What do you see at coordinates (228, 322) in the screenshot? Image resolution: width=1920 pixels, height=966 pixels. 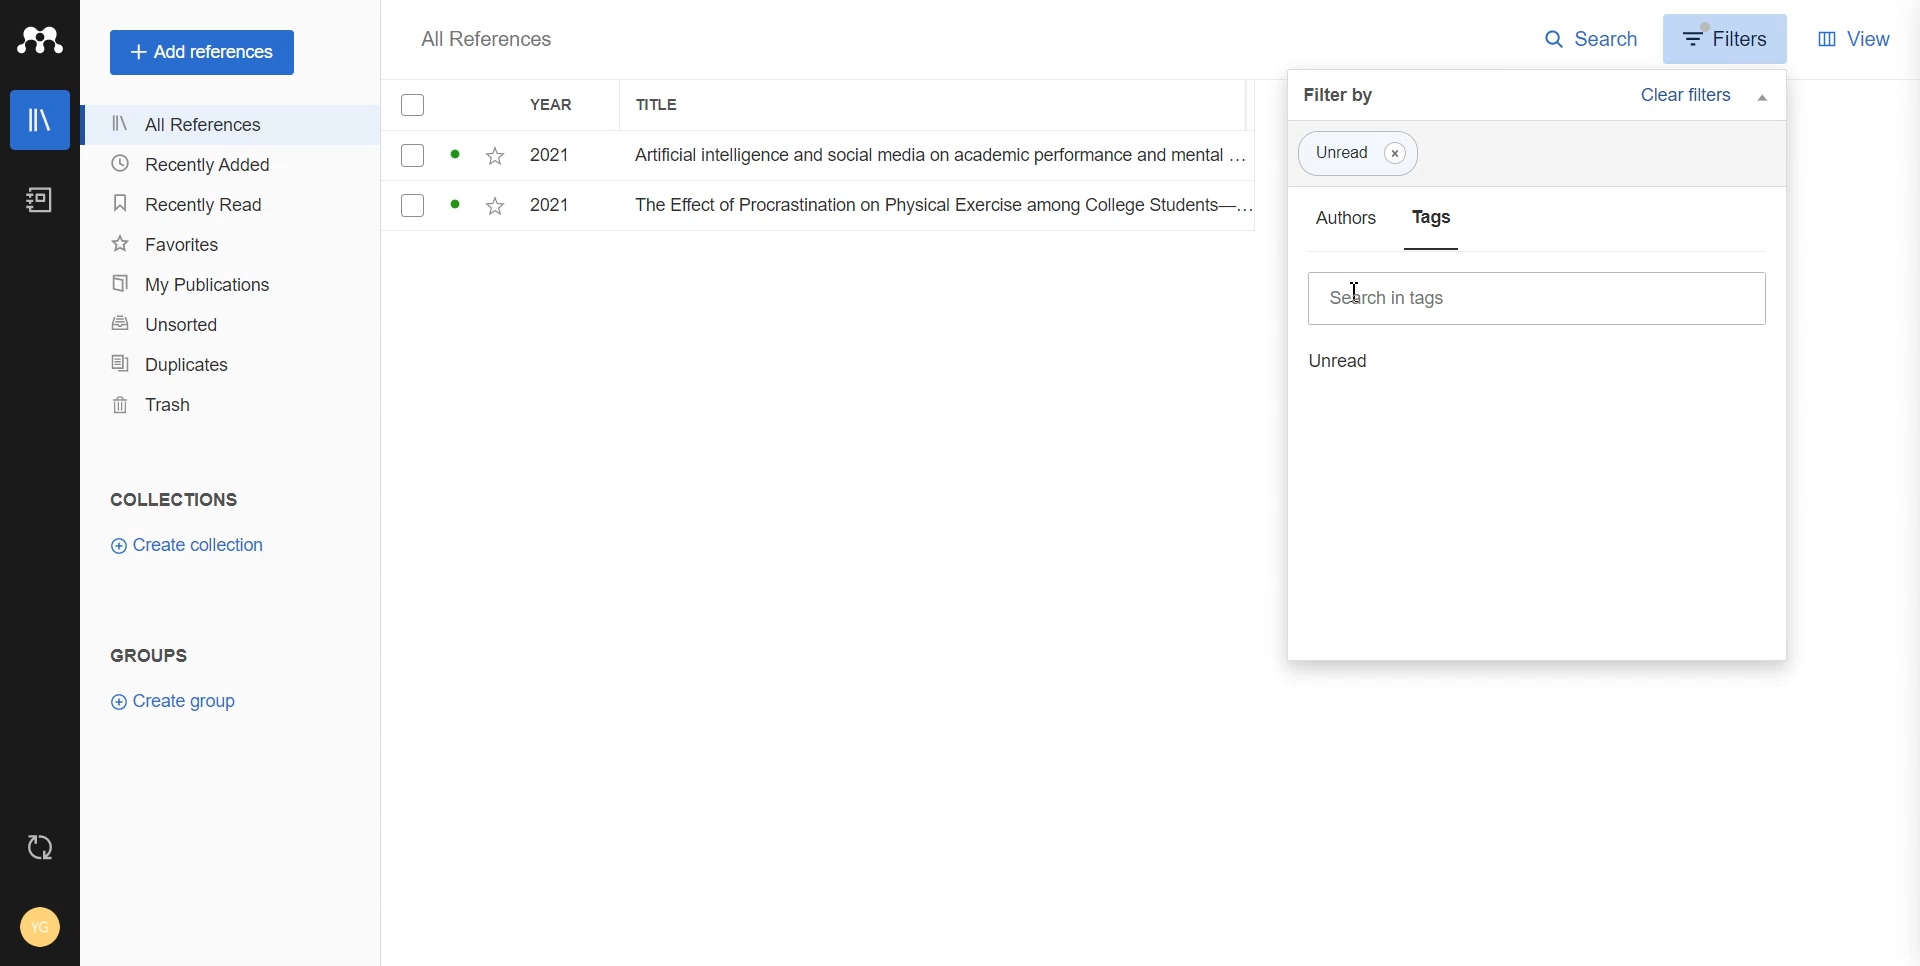 I see `Unsorted` at bounding box center [228, 322].